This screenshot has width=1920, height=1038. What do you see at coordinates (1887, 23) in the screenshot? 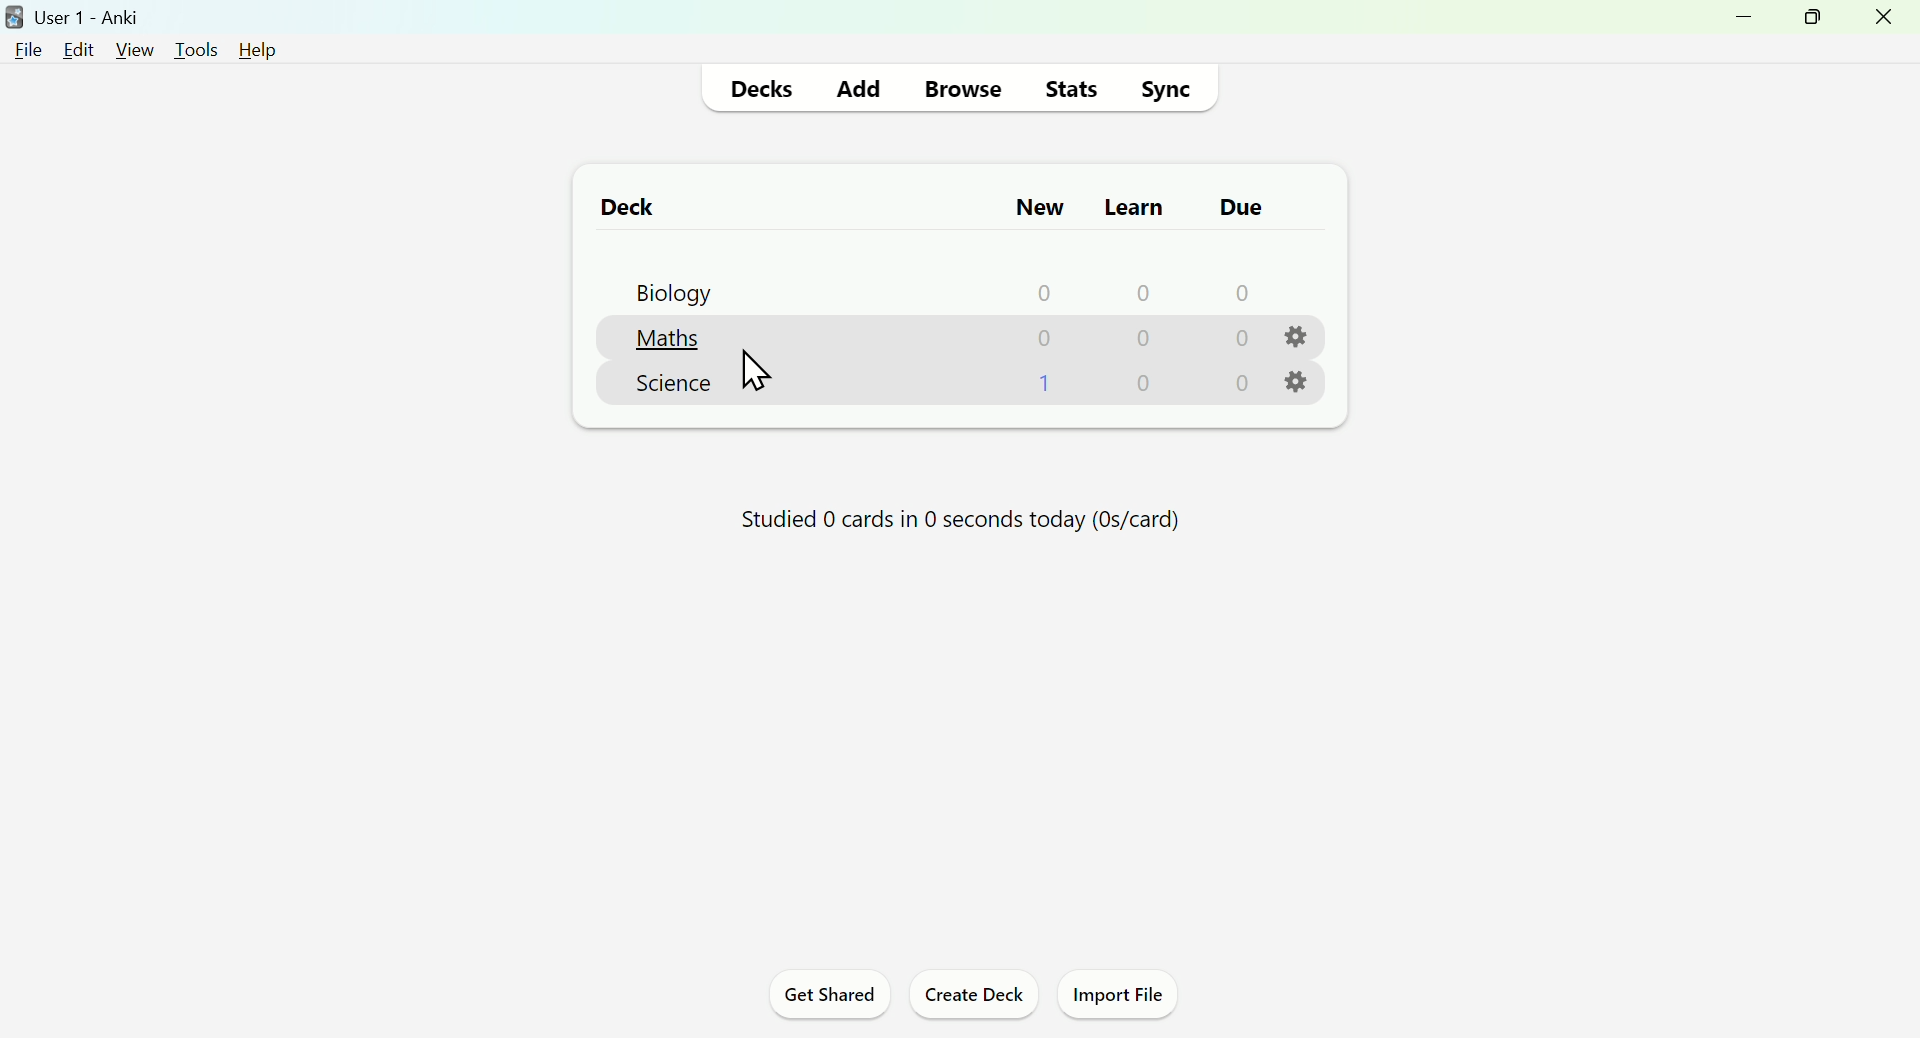
I see `Close` at bounding box center [1887, 23].